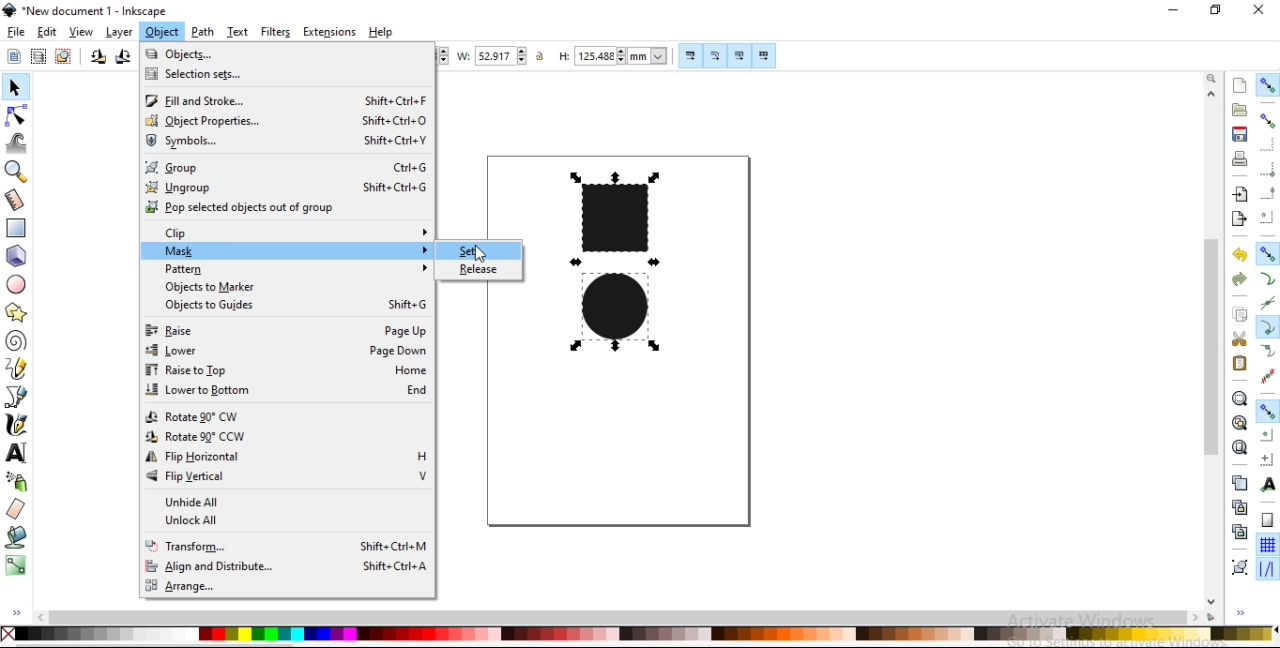 The height and width of the screenshot is (648, 1280). I want to click on select all objects and nodes, so click(13, 57).